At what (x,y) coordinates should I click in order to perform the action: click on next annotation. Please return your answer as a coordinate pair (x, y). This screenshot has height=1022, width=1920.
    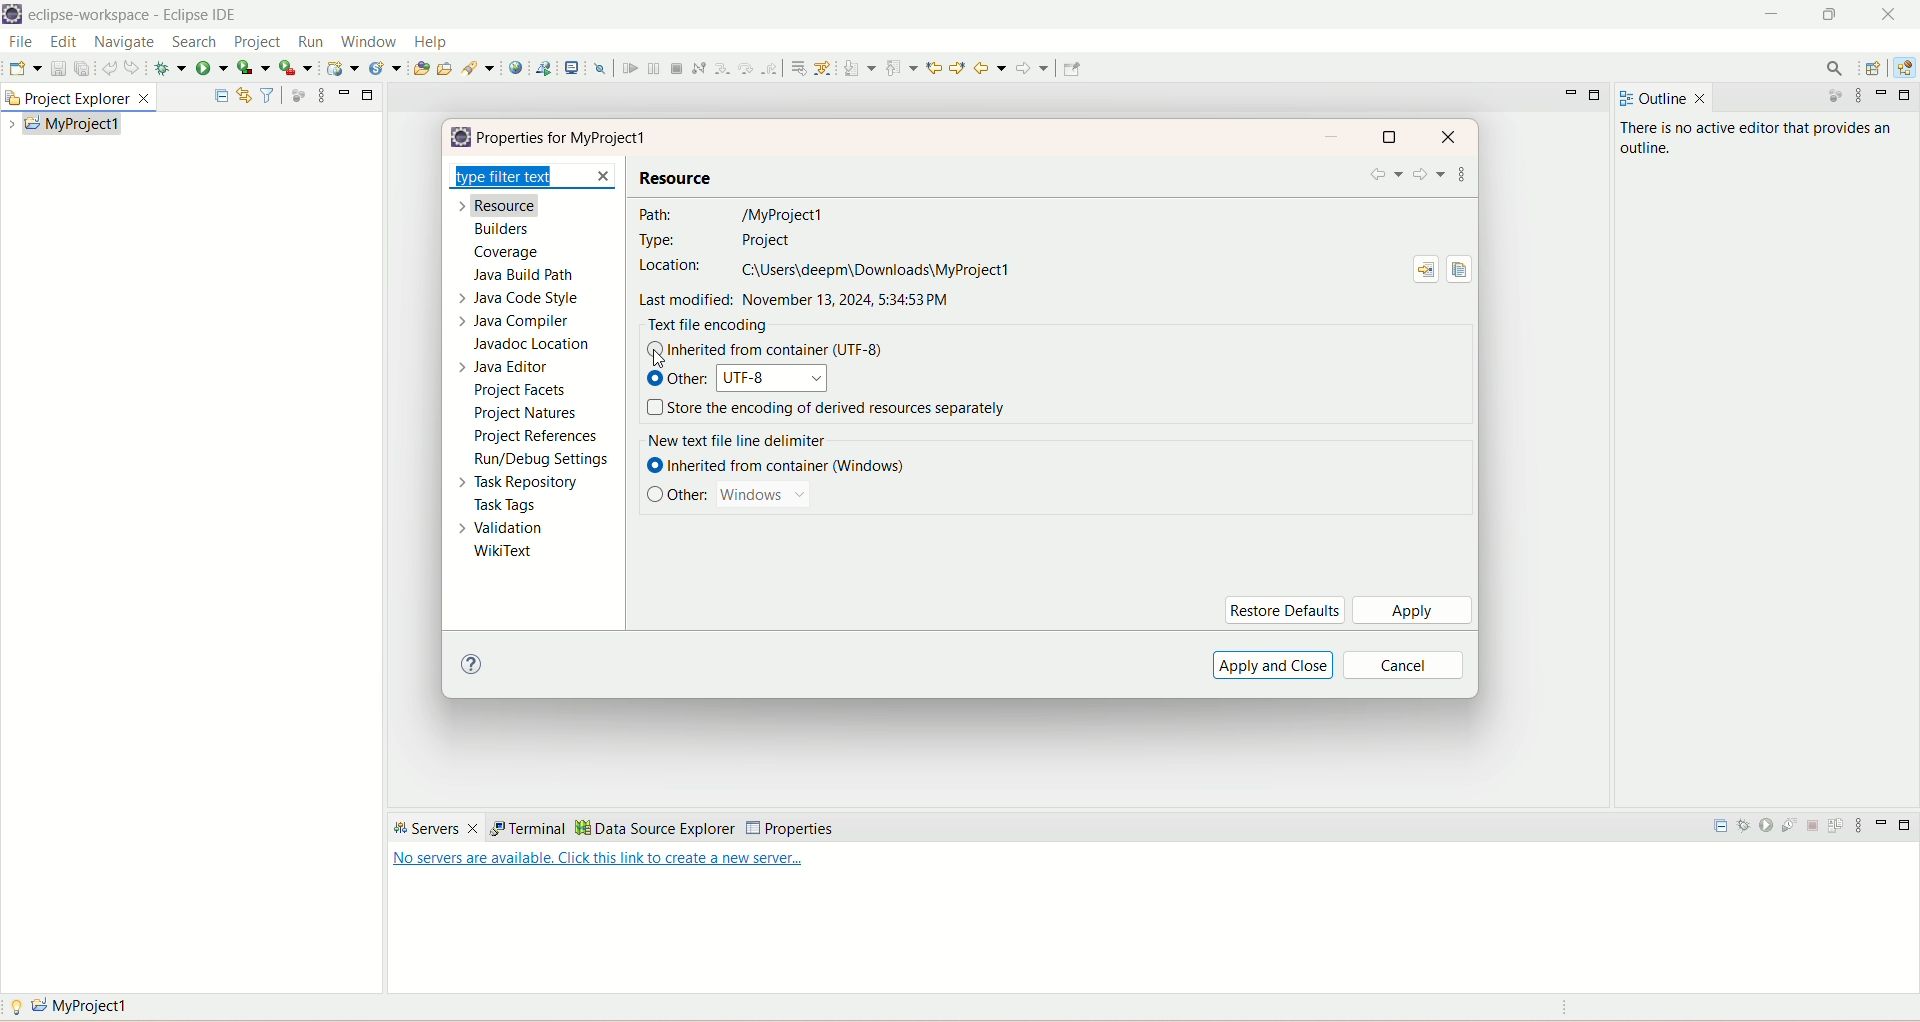
    Looking at the image, I should click on (861, 70).